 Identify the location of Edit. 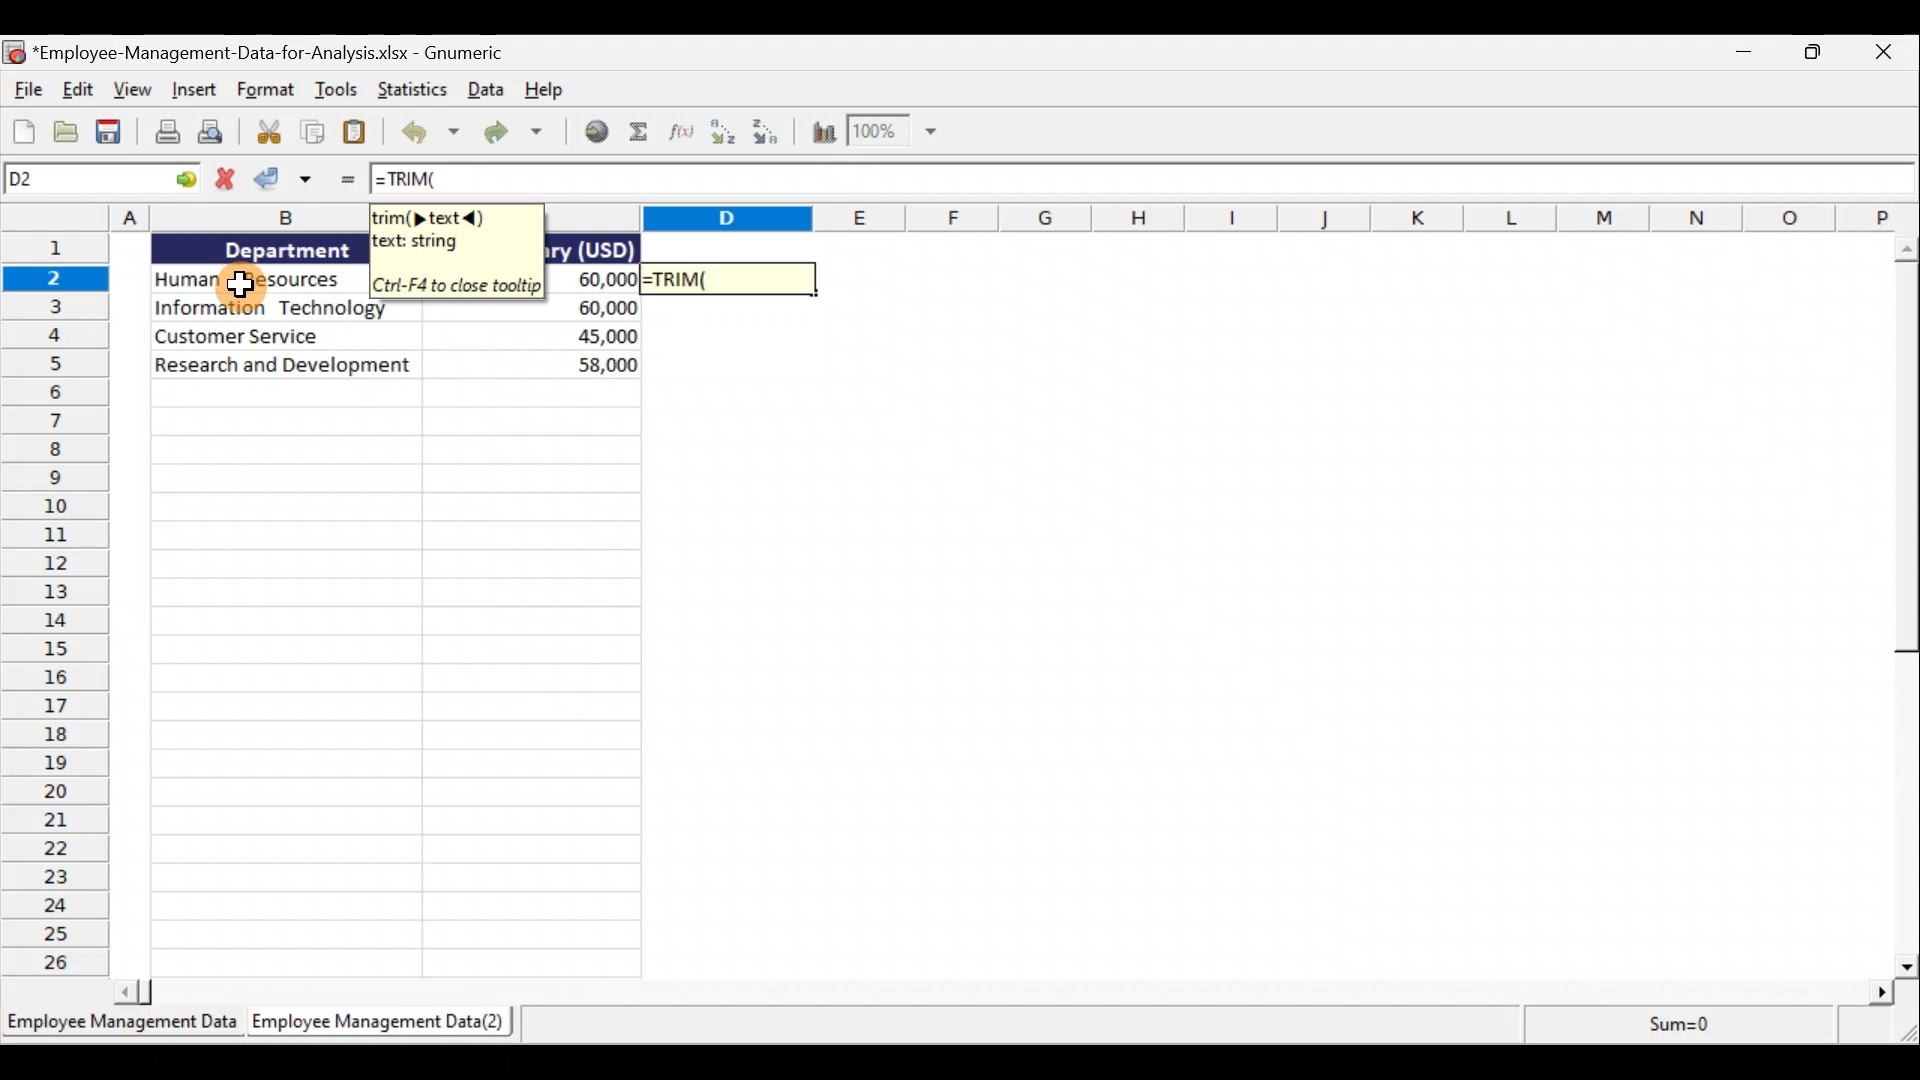
(75, 87).